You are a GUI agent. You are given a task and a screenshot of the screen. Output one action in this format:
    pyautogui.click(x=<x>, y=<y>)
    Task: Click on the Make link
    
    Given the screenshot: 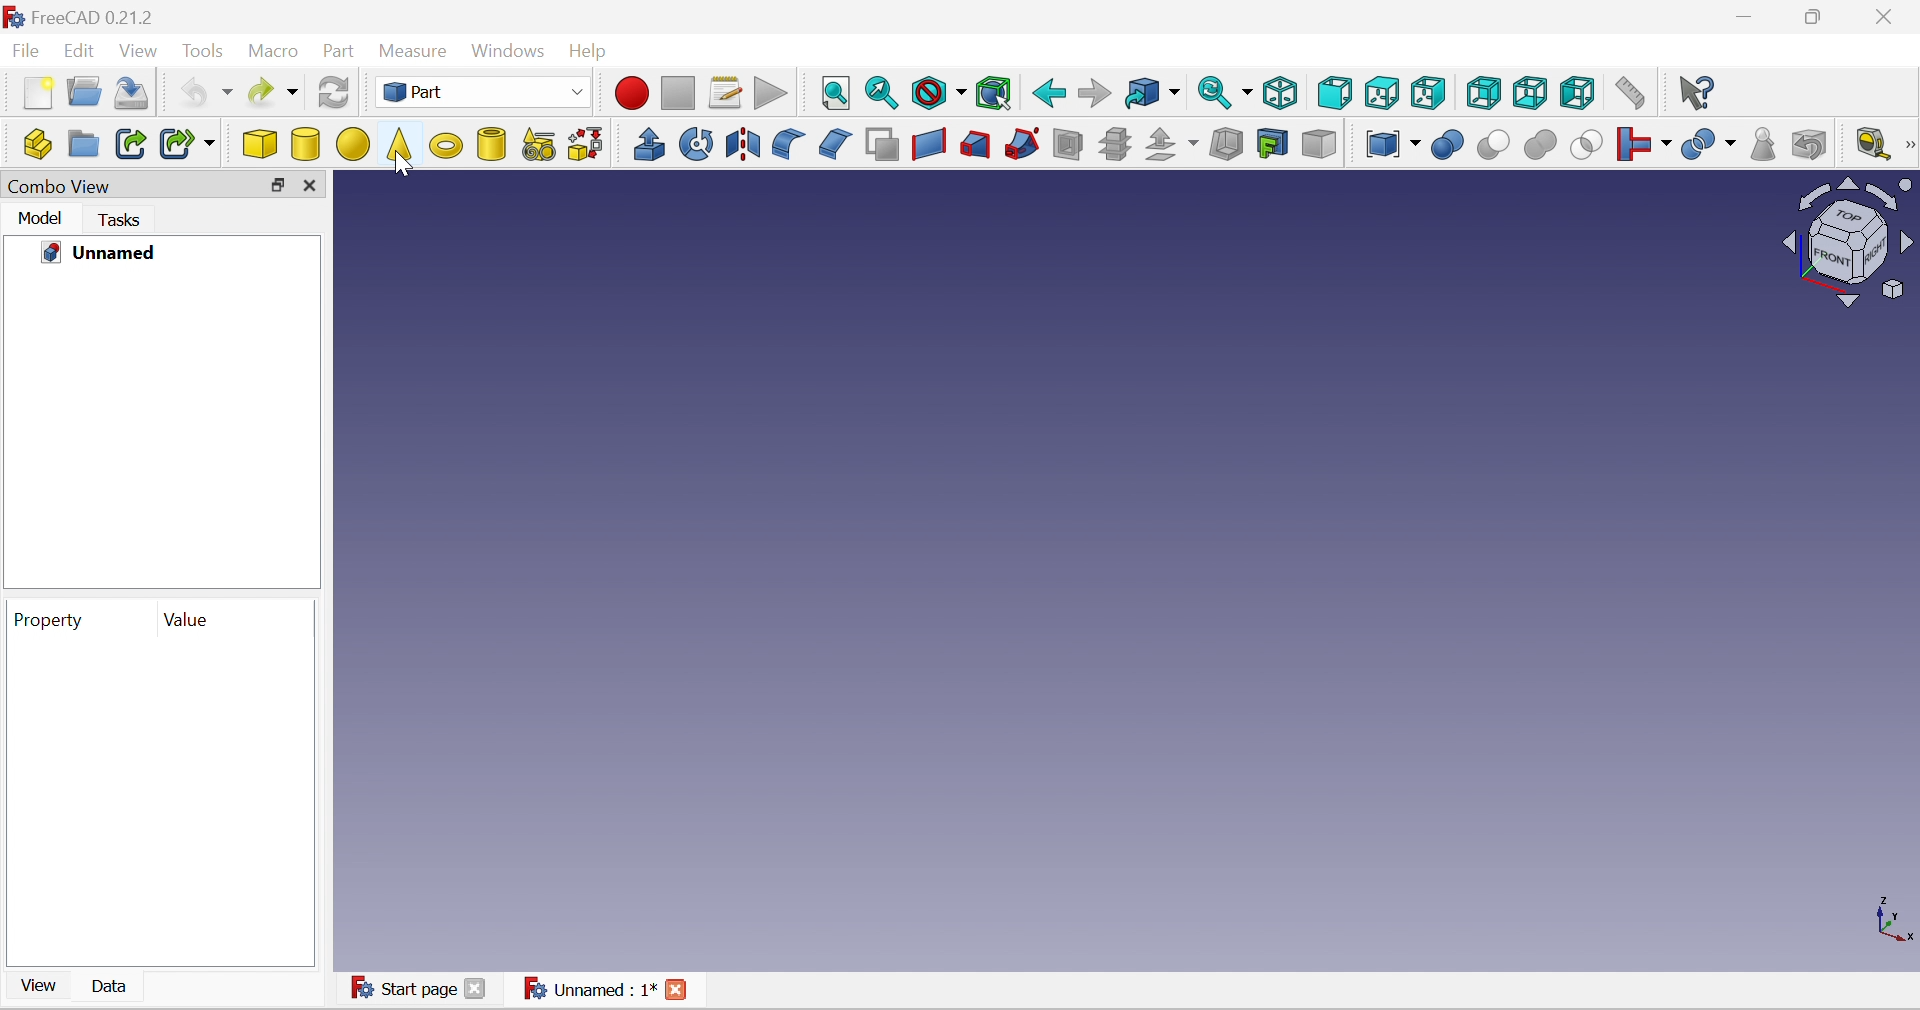 What is the action you would take?
    pyautogui.click(x=130, y=146)
    